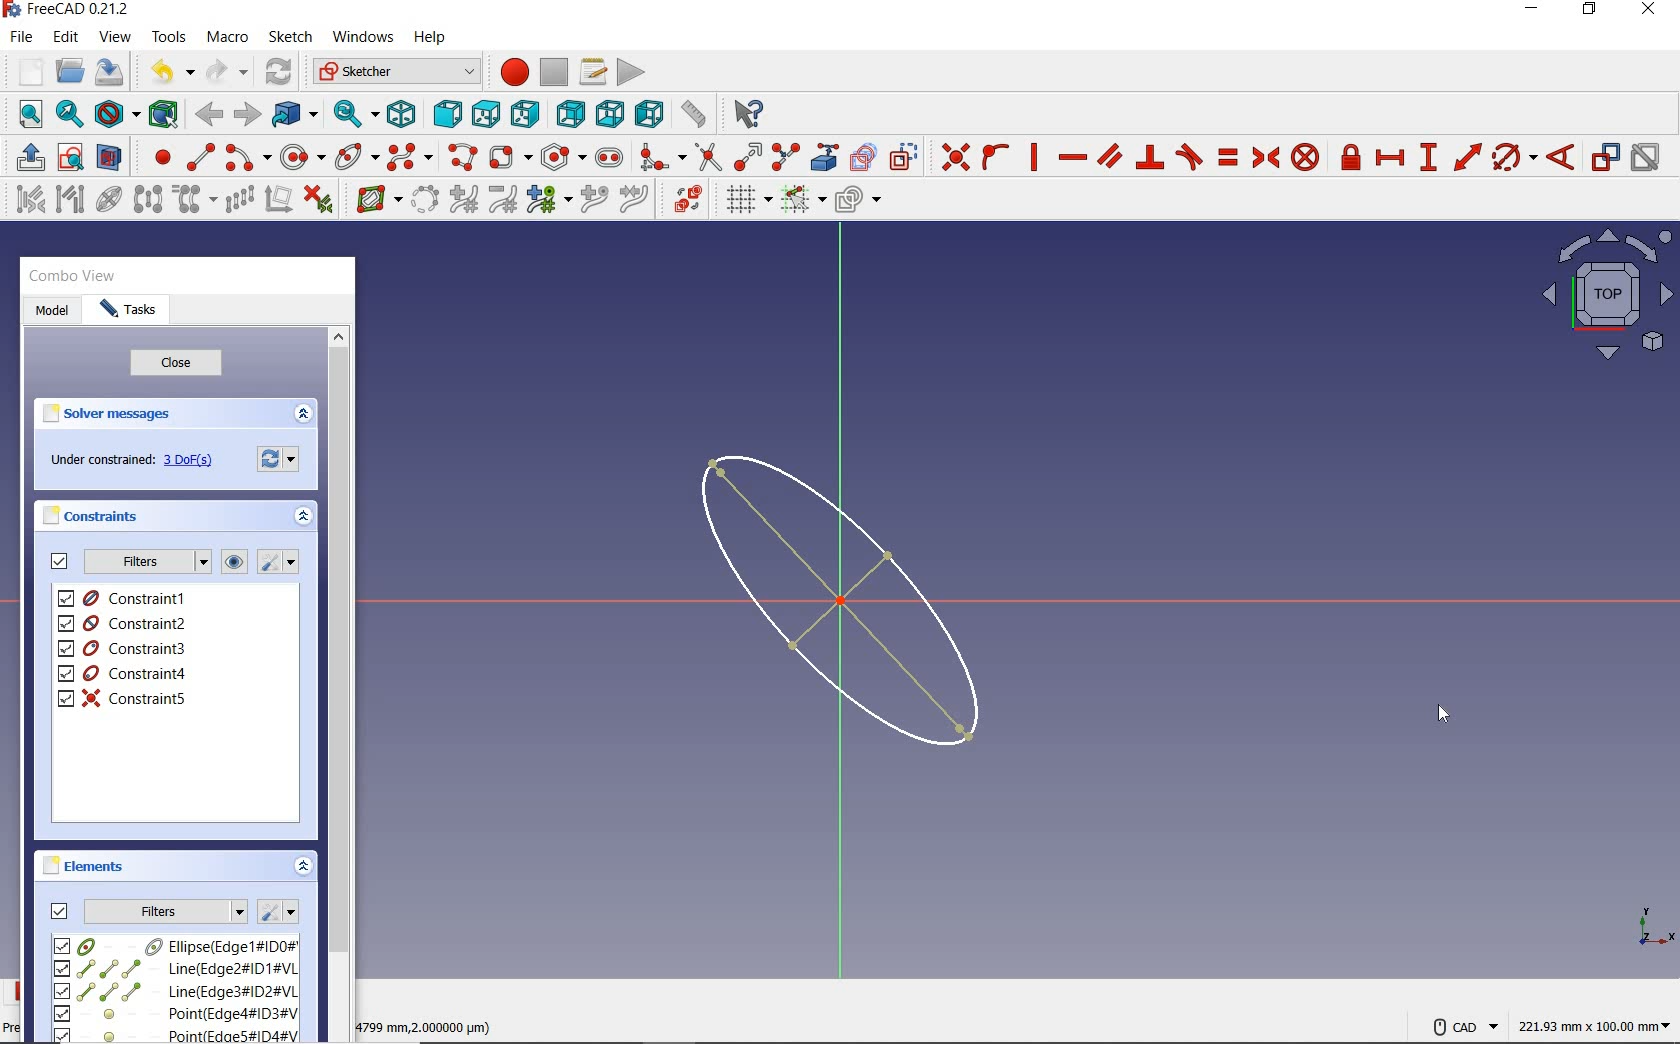 The width and height of the screenshot is (1680, 1044). I want to click on undo, so click(167, 72).